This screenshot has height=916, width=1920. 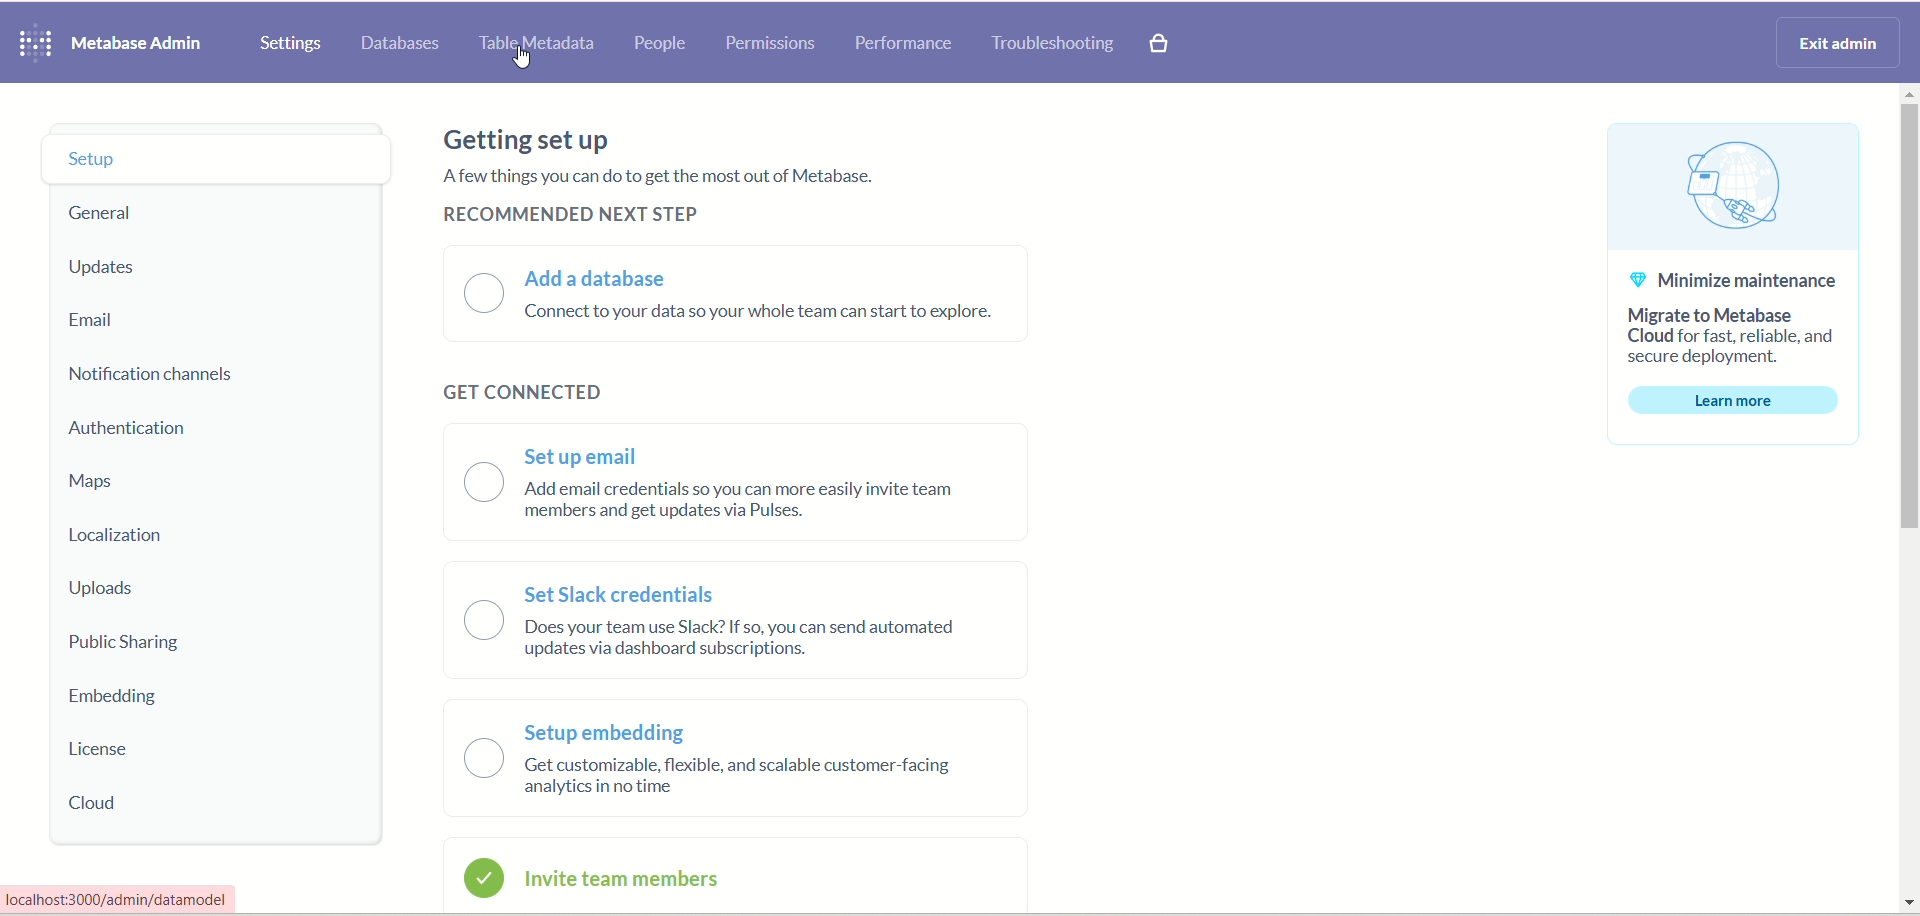 I want to click on updates, so click(x=111, y=265).